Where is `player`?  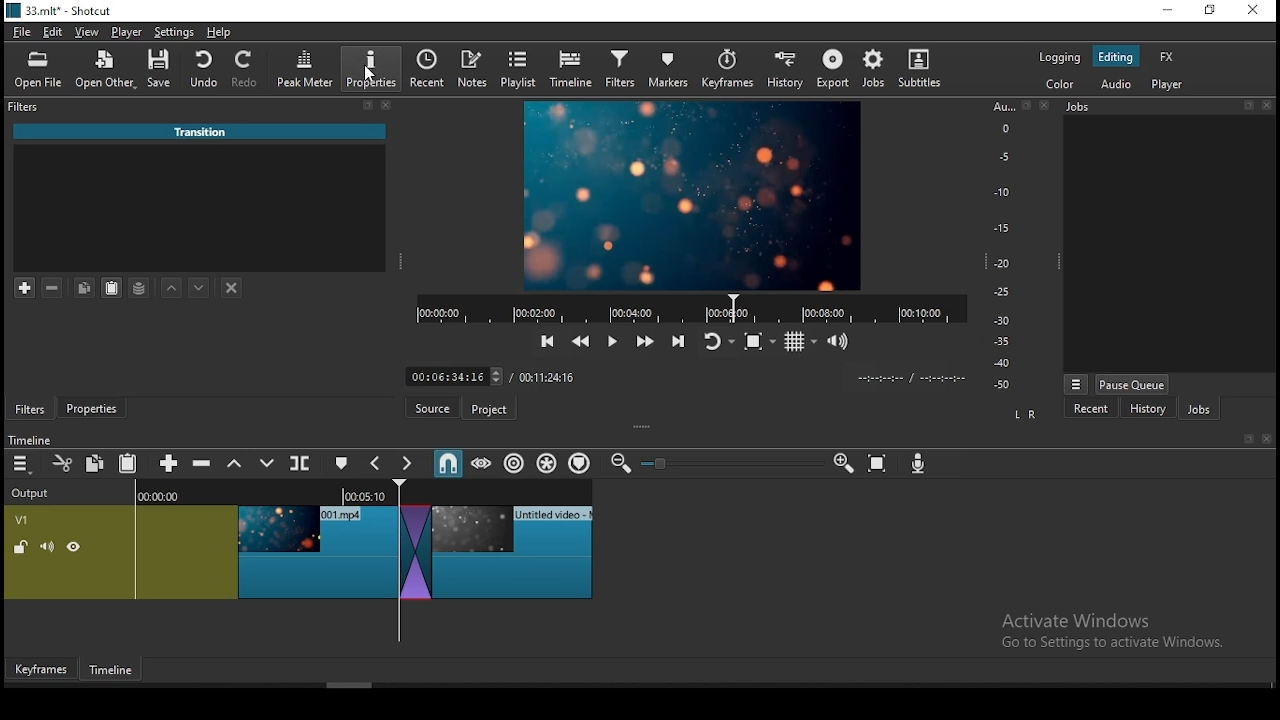 player is located at coordinates (1168, 86).